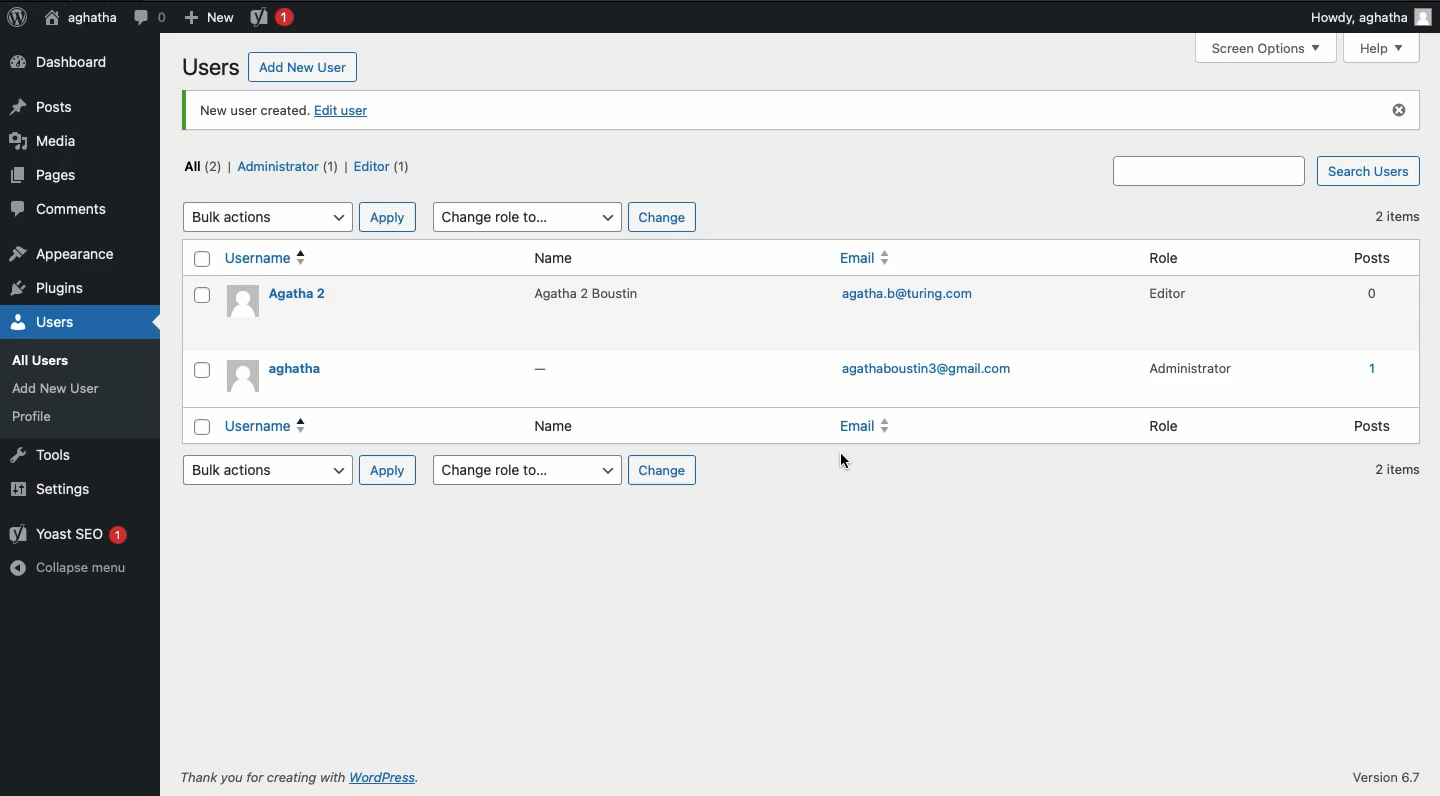 The width and height of the screenshot is (1440, 796). Describe the element at coordinates (205, 371) in the screenshot. I see `checkbox` at that location.